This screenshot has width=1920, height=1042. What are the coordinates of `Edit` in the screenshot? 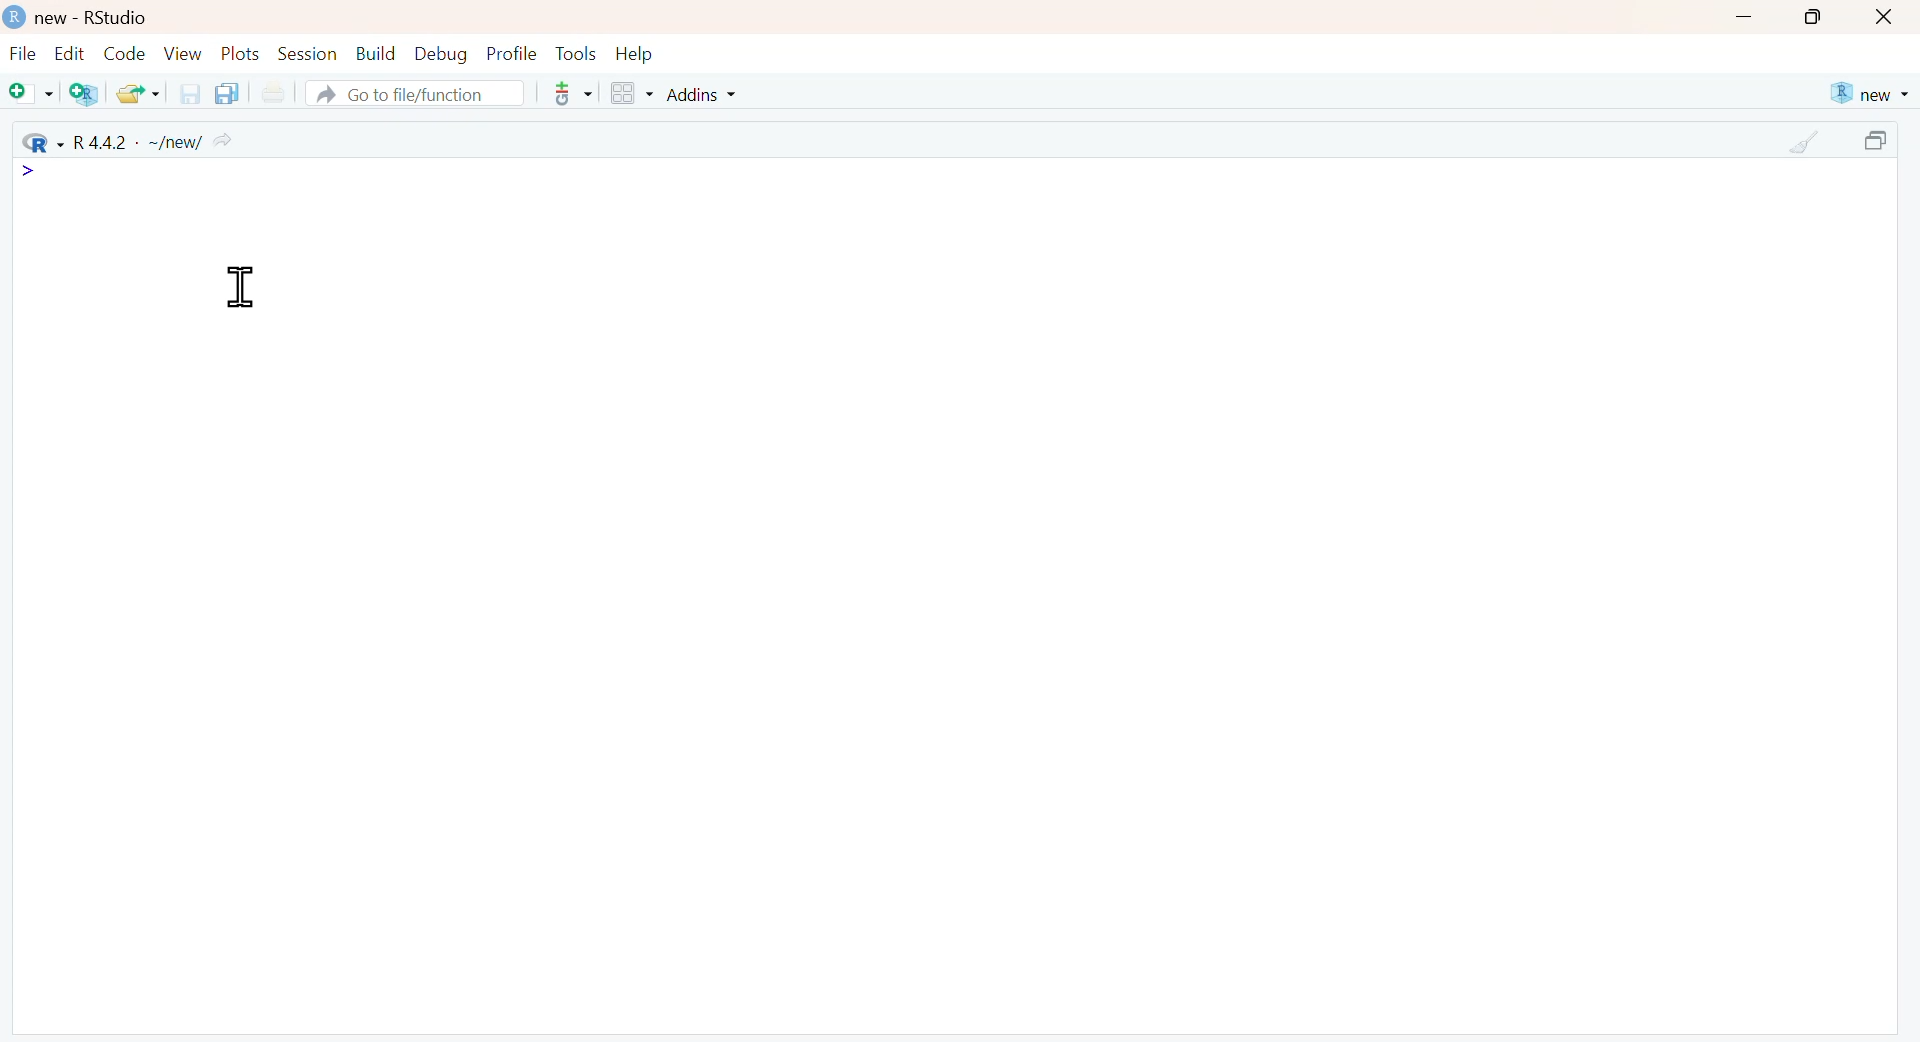 It's located at (68, 54).